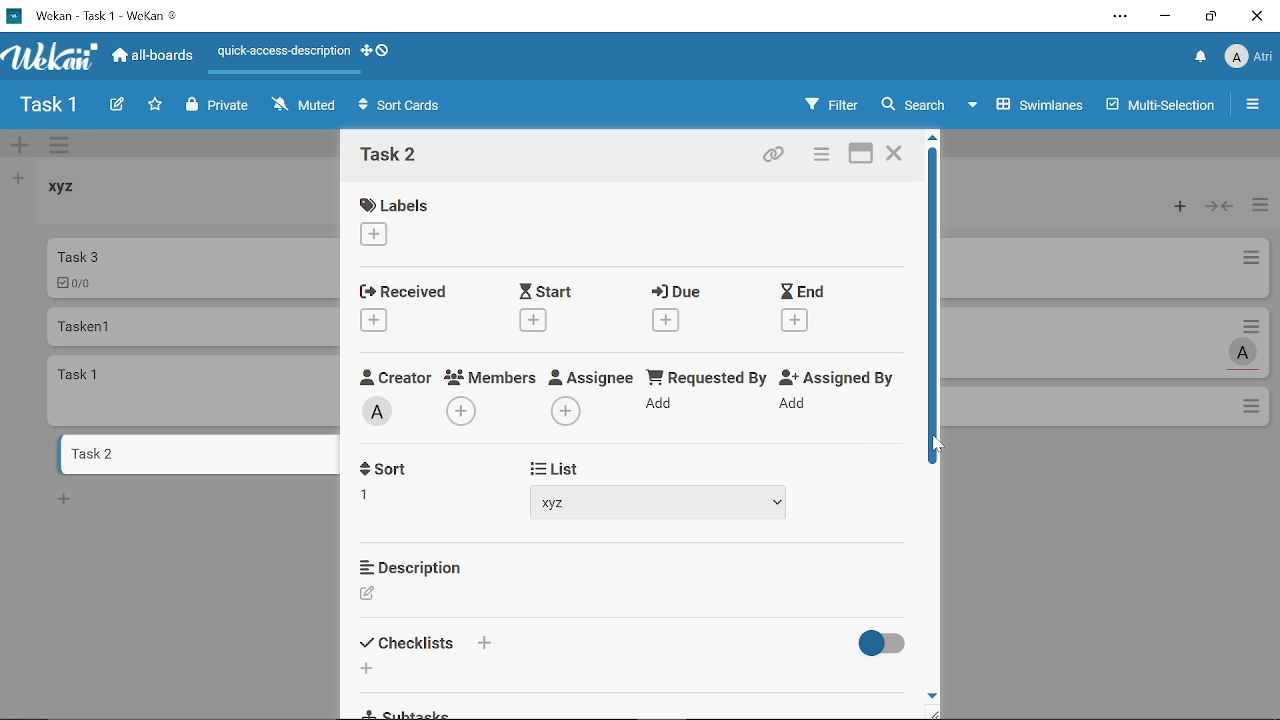  What do you see at coordinates (566, 413) in the screenshot?
I see `Add assignee` at bounding box center [566, 413].